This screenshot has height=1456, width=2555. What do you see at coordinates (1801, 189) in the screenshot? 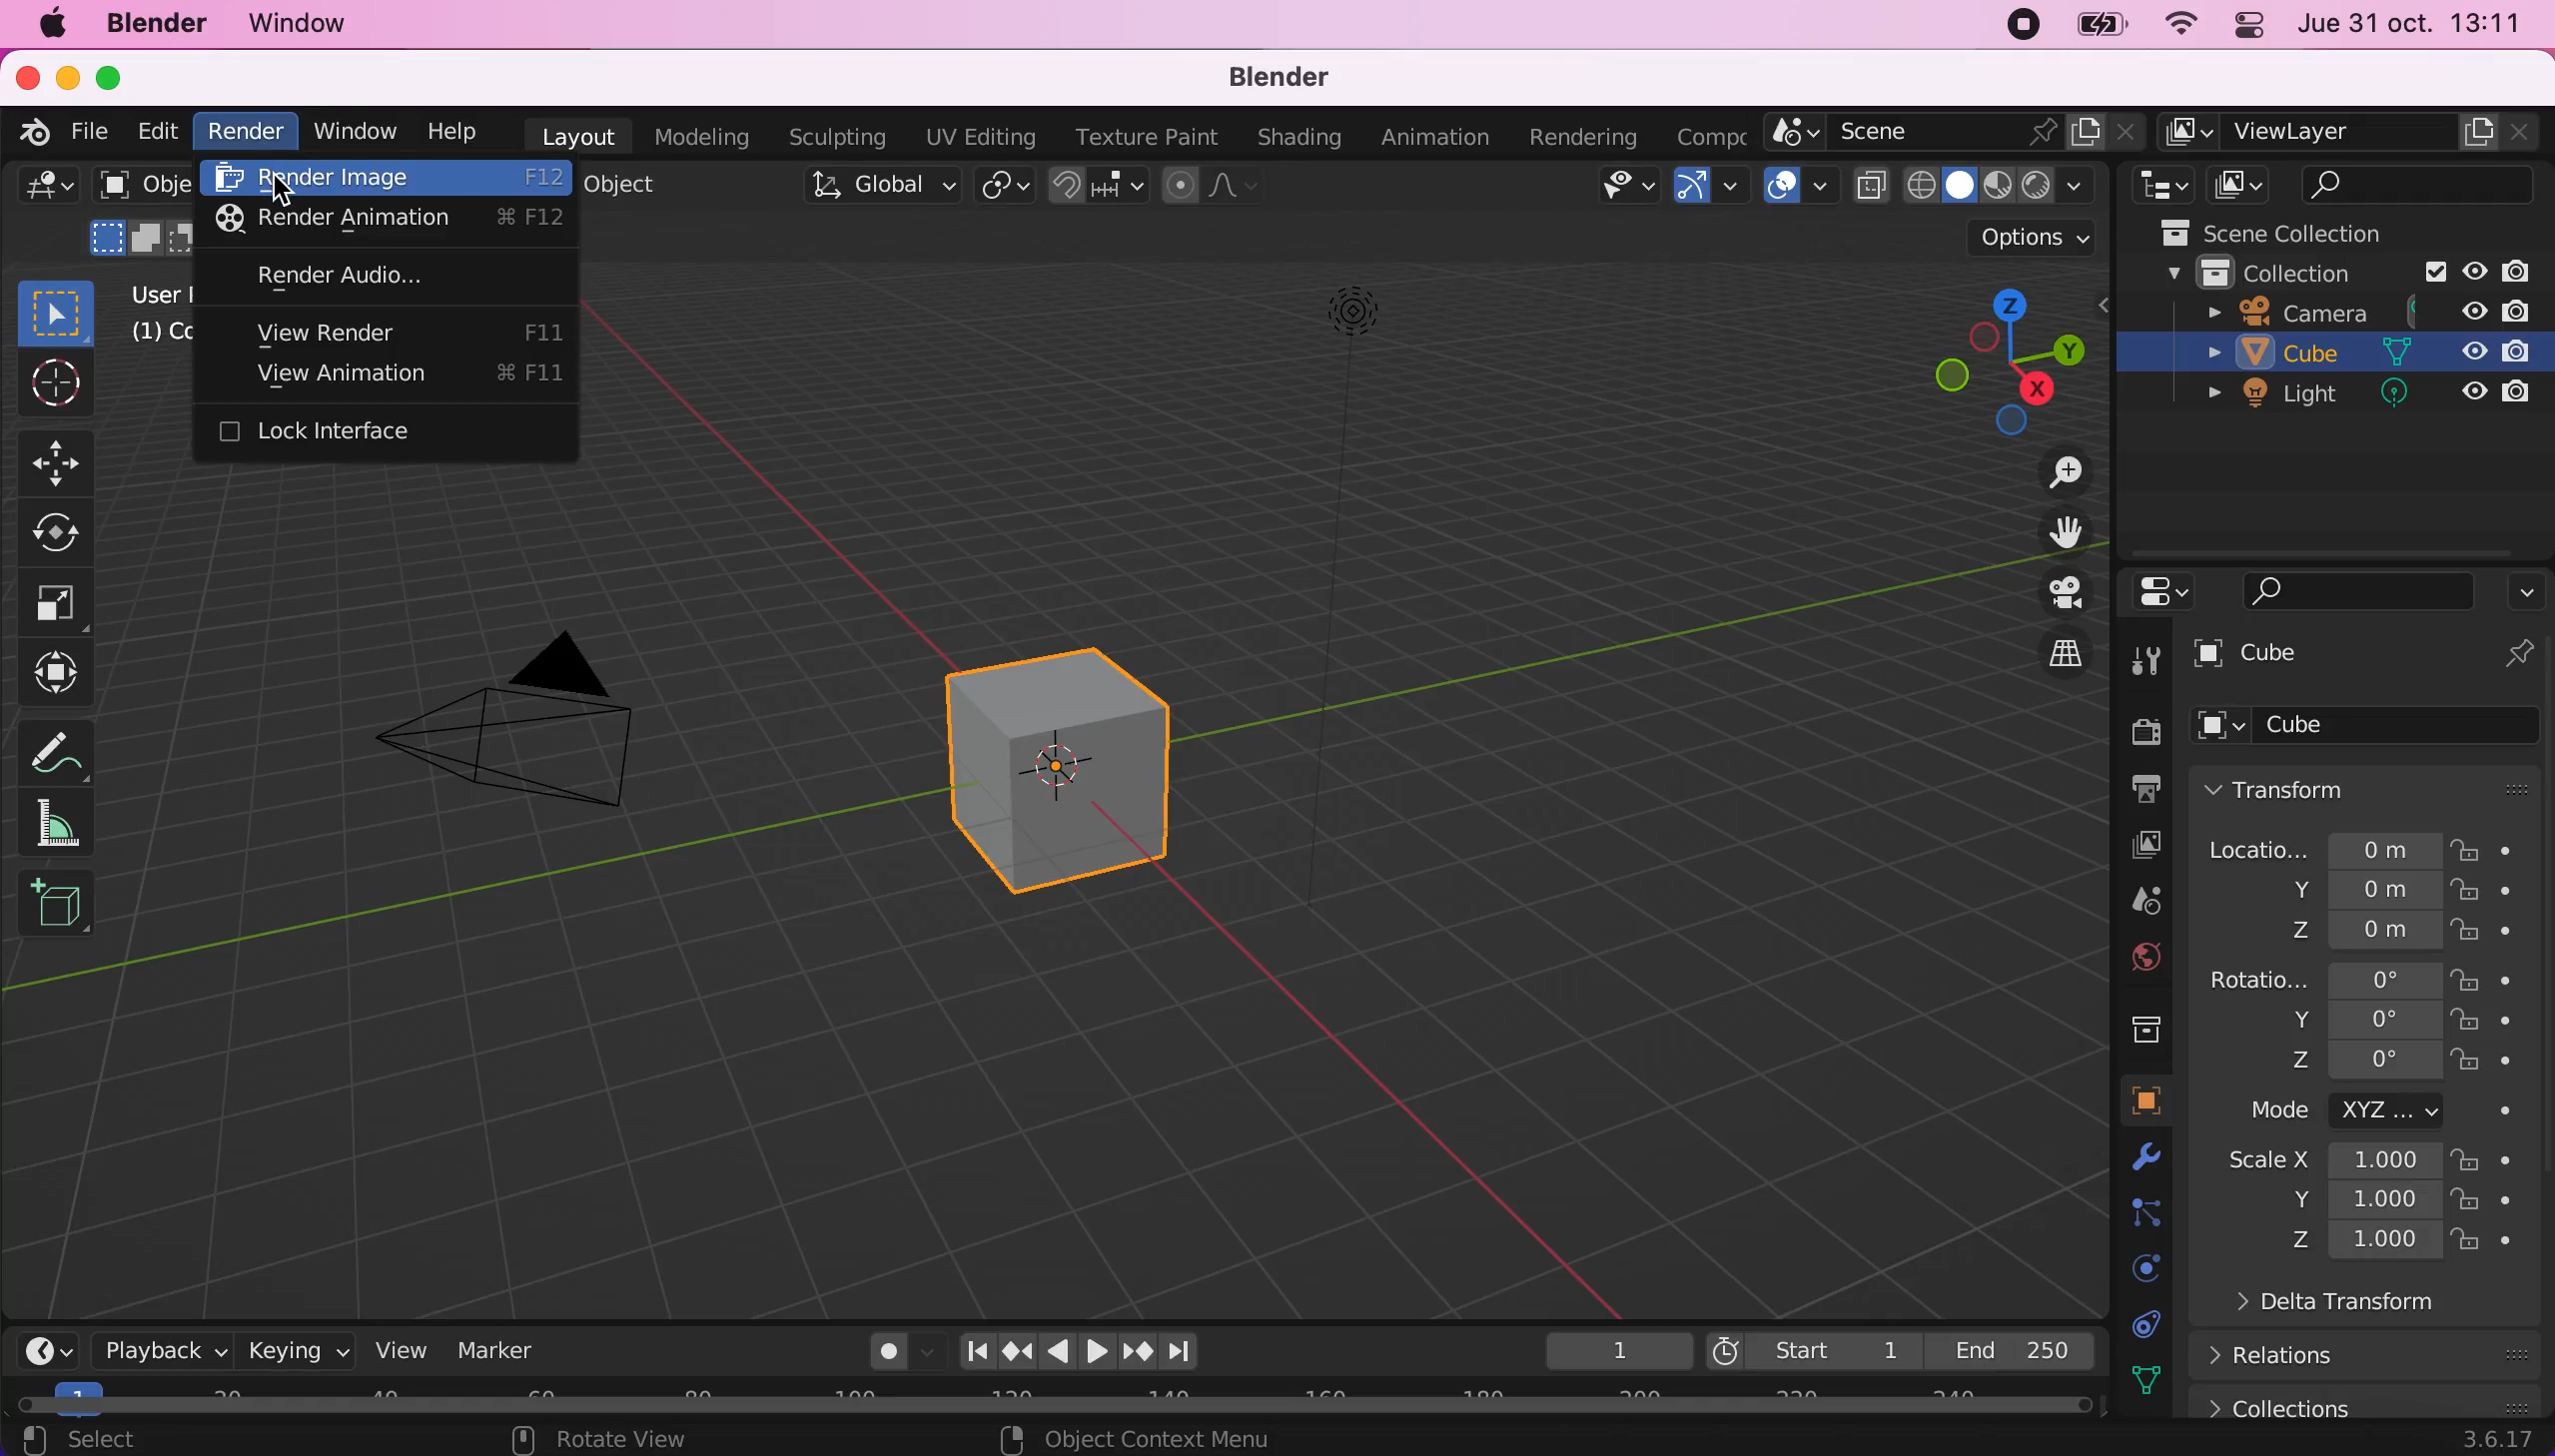
I see `Show overlays` at bounding box center [1801, 189].